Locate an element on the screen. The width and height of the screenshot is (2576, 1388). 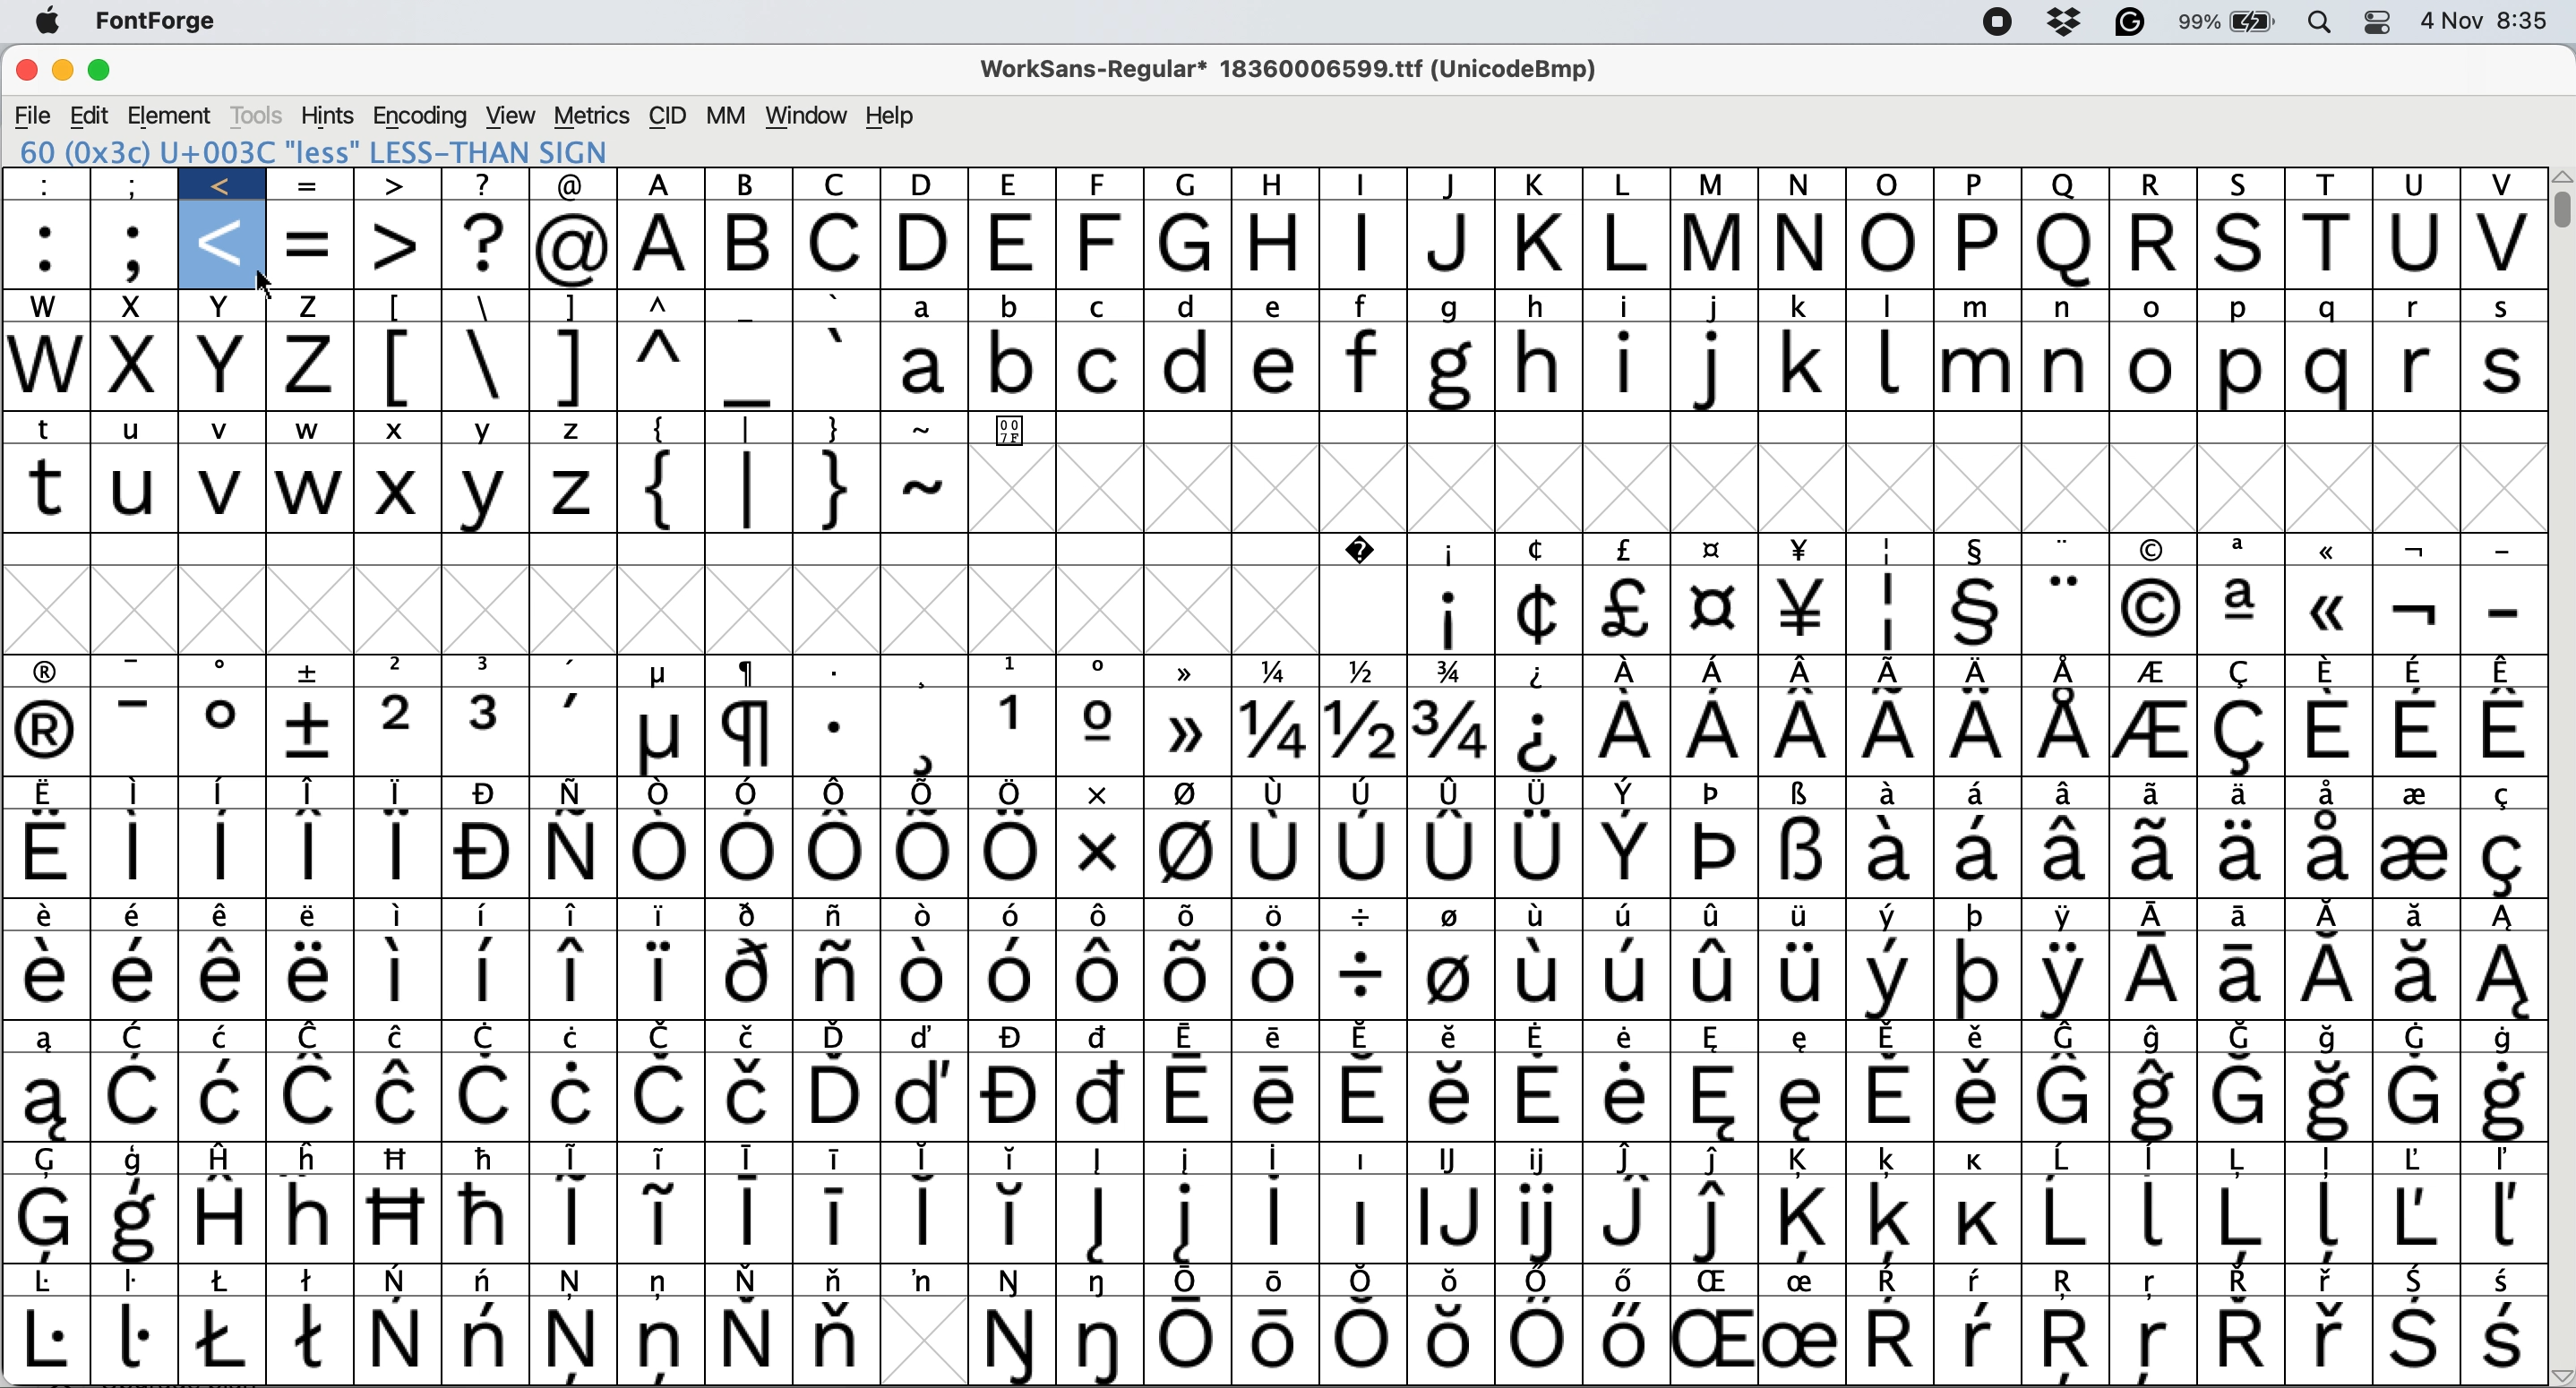
t is located at coordinates (2329, 244).